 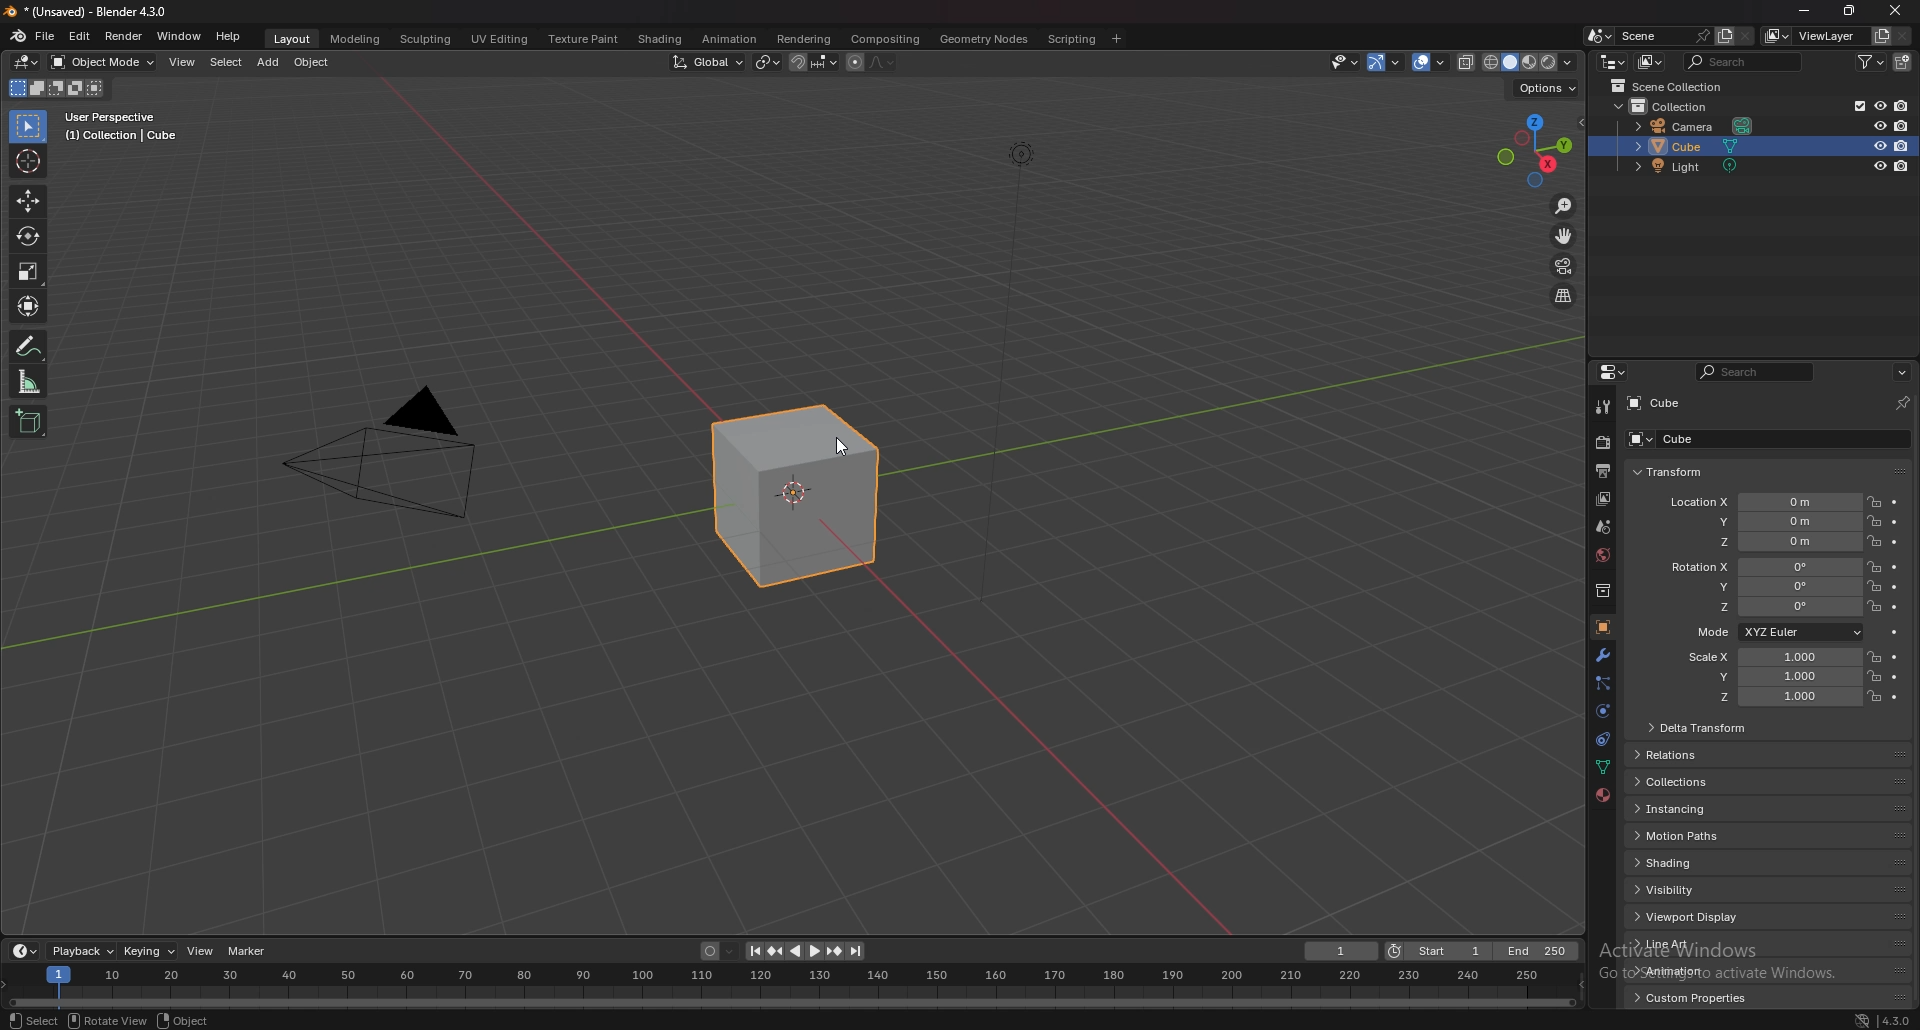 I want to click on rendering, so click(x=805, y=39).